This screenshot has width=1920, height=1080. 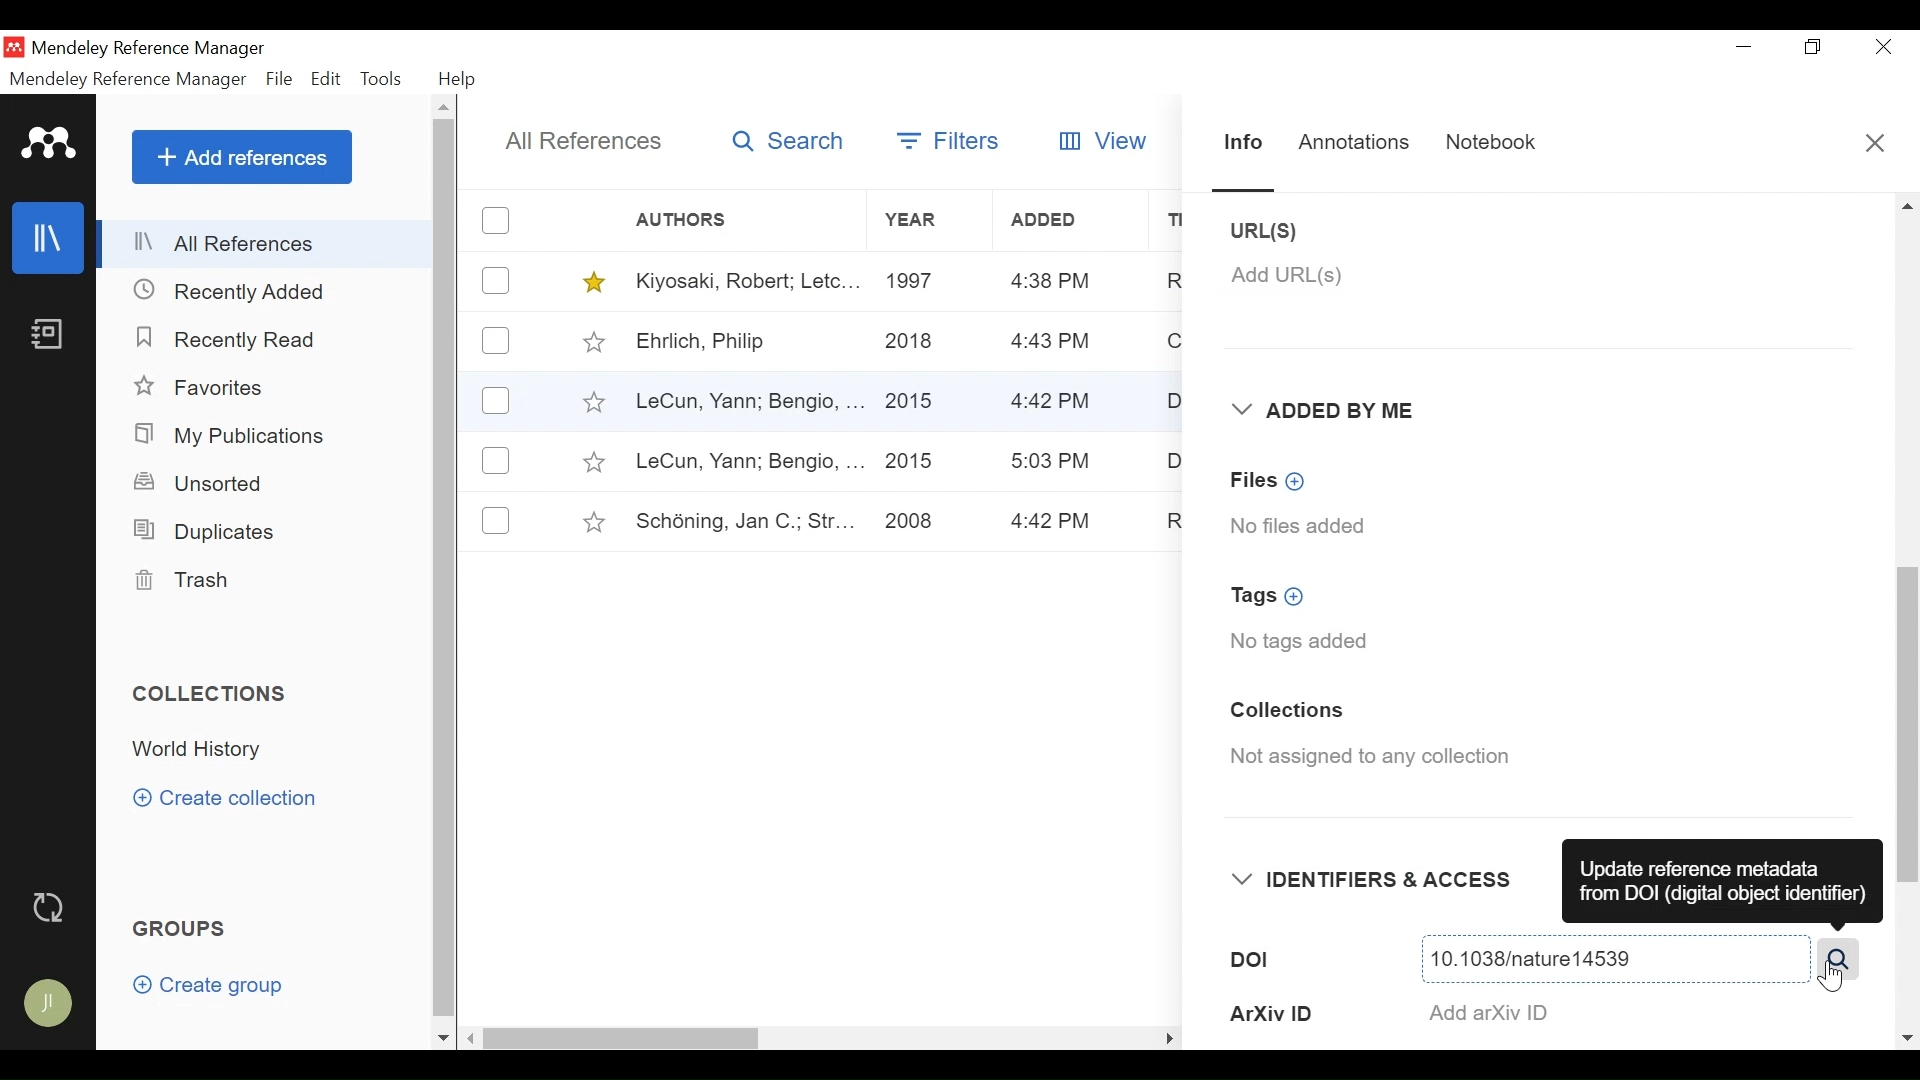 What do you see at coordinates (1311, 960) in the screenshot?
I see `DOI` at bounding box center [1311, 960].